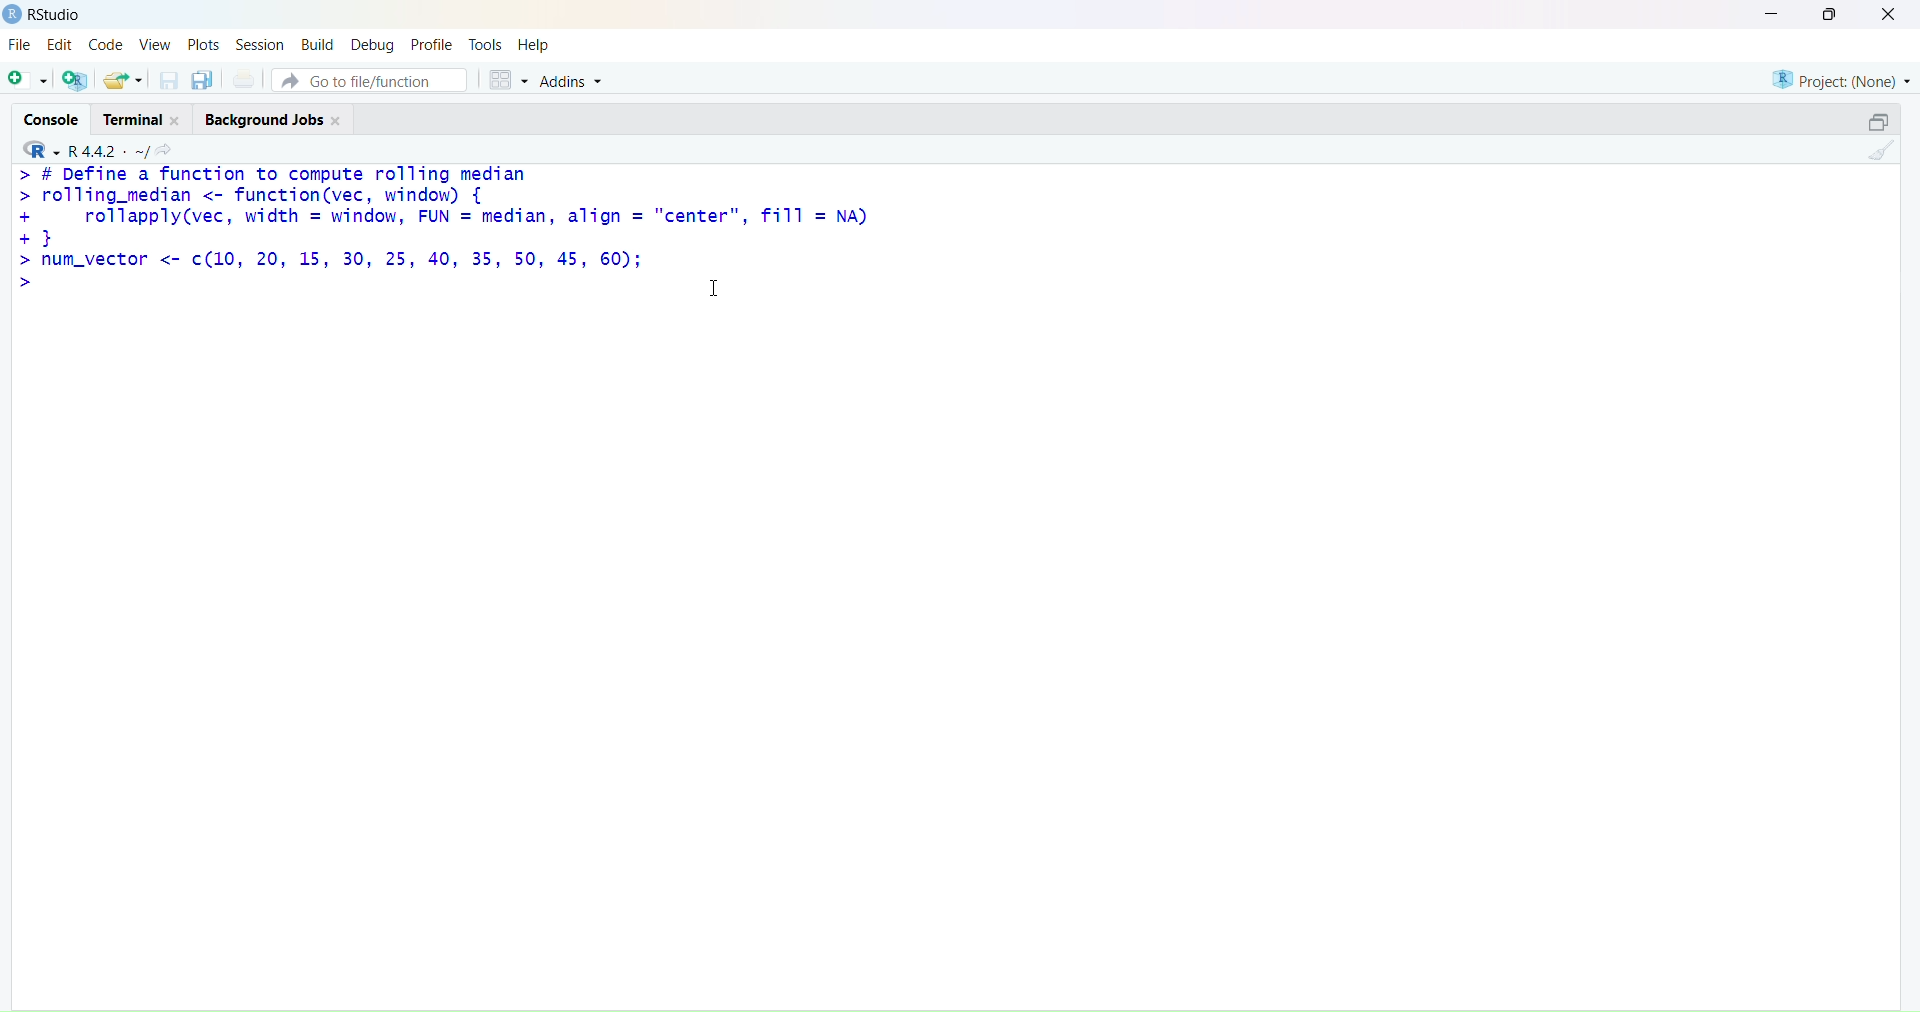  Describe the element at coordinates (371, 47) in the screenshot. I see `debug` at that location.